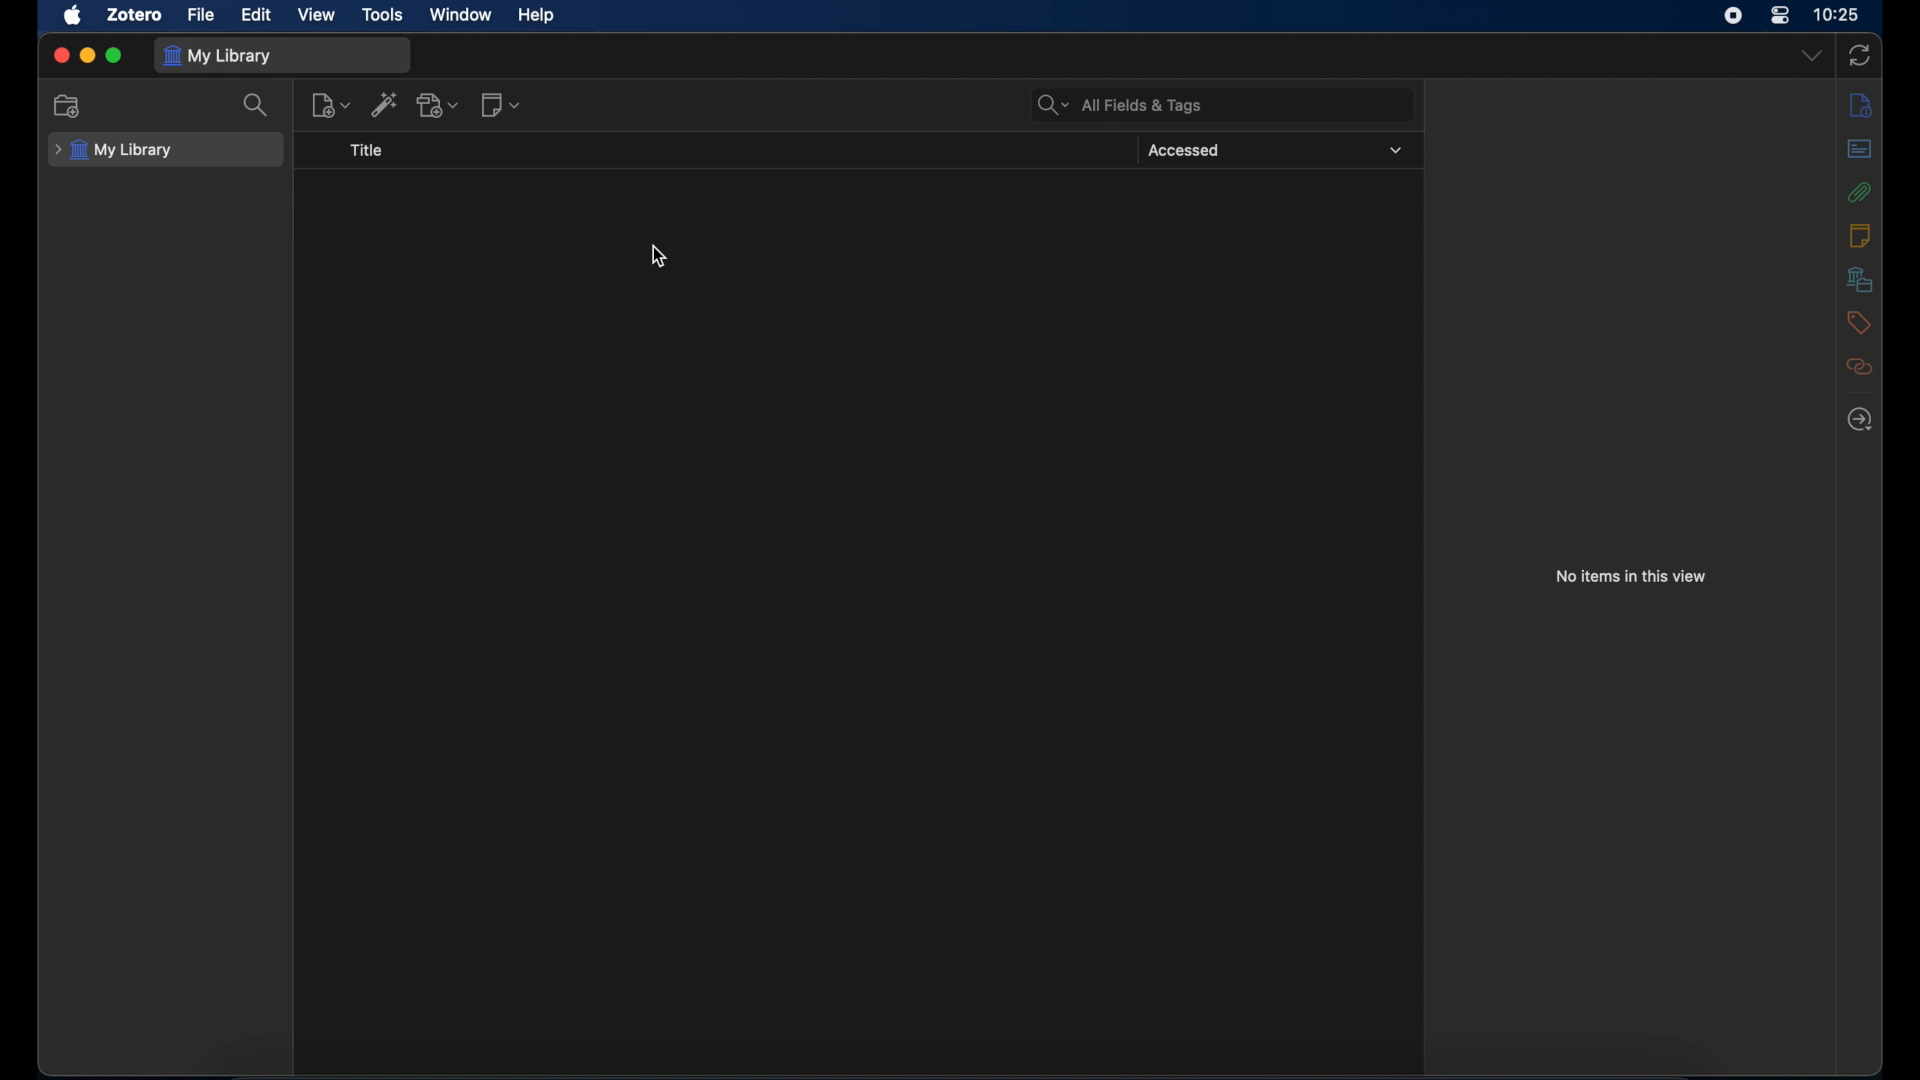 The height and width of the screenshot is (1080, 1920). I want to click on window, so click(461, 14).